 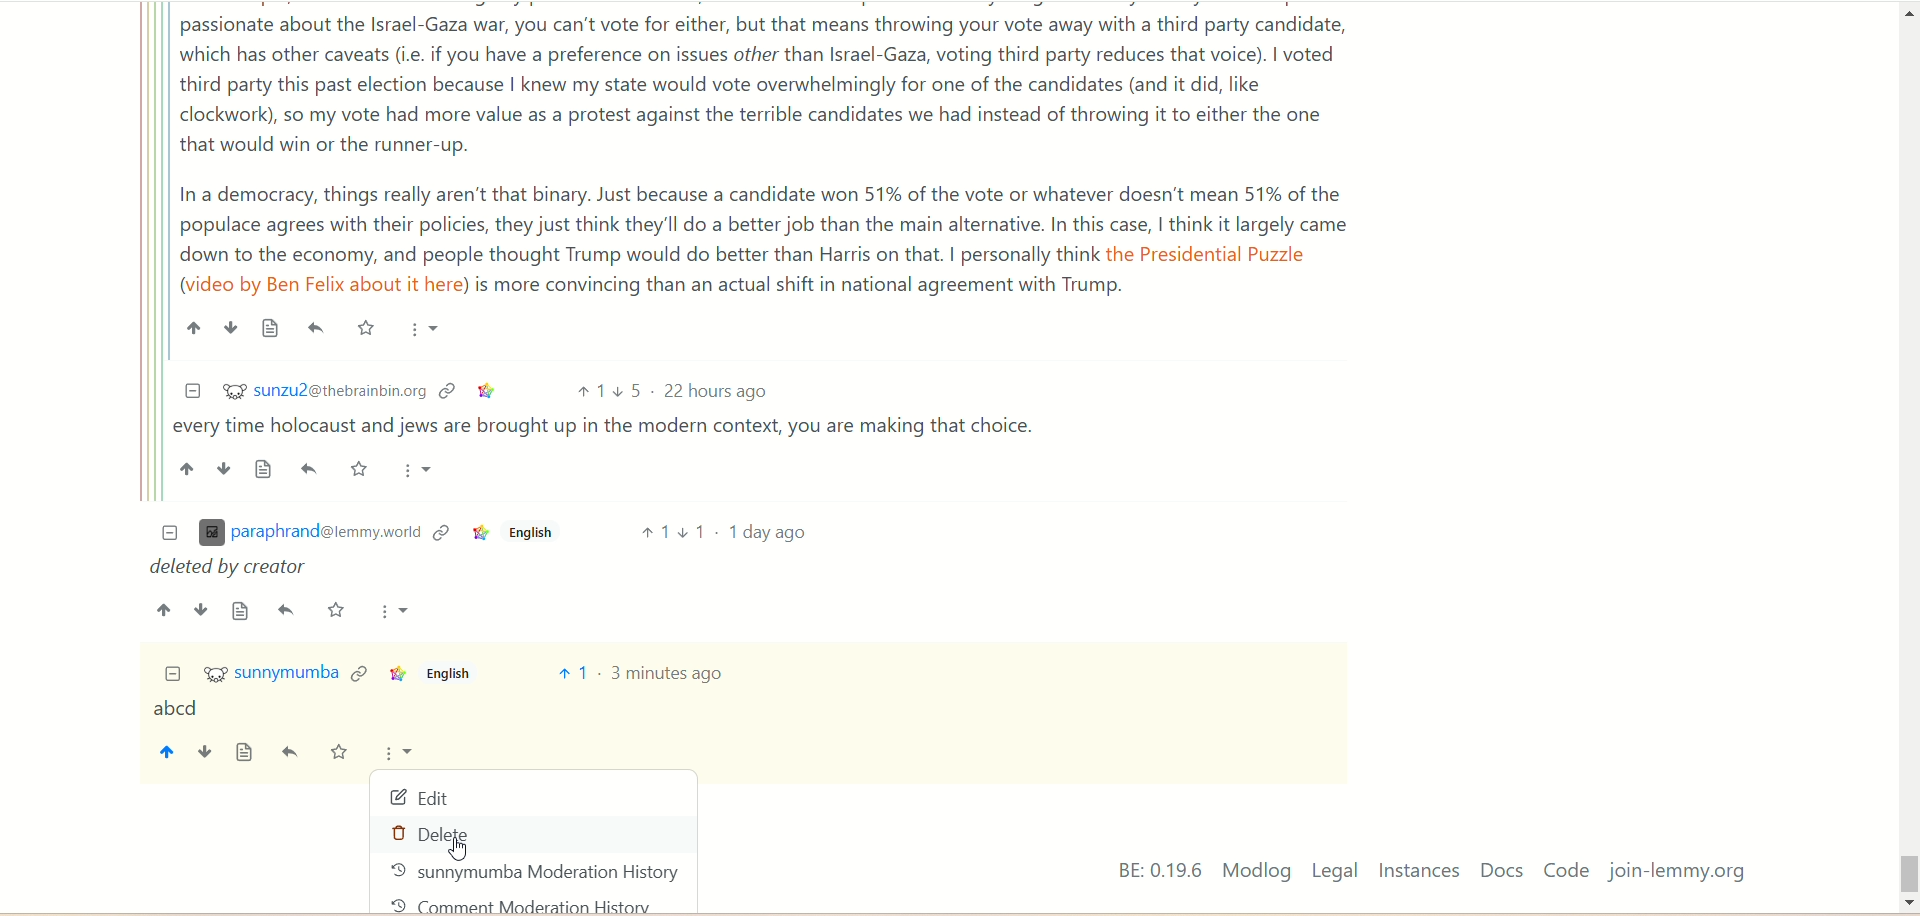 I want to click on Starred, so click(x=365, y=327).